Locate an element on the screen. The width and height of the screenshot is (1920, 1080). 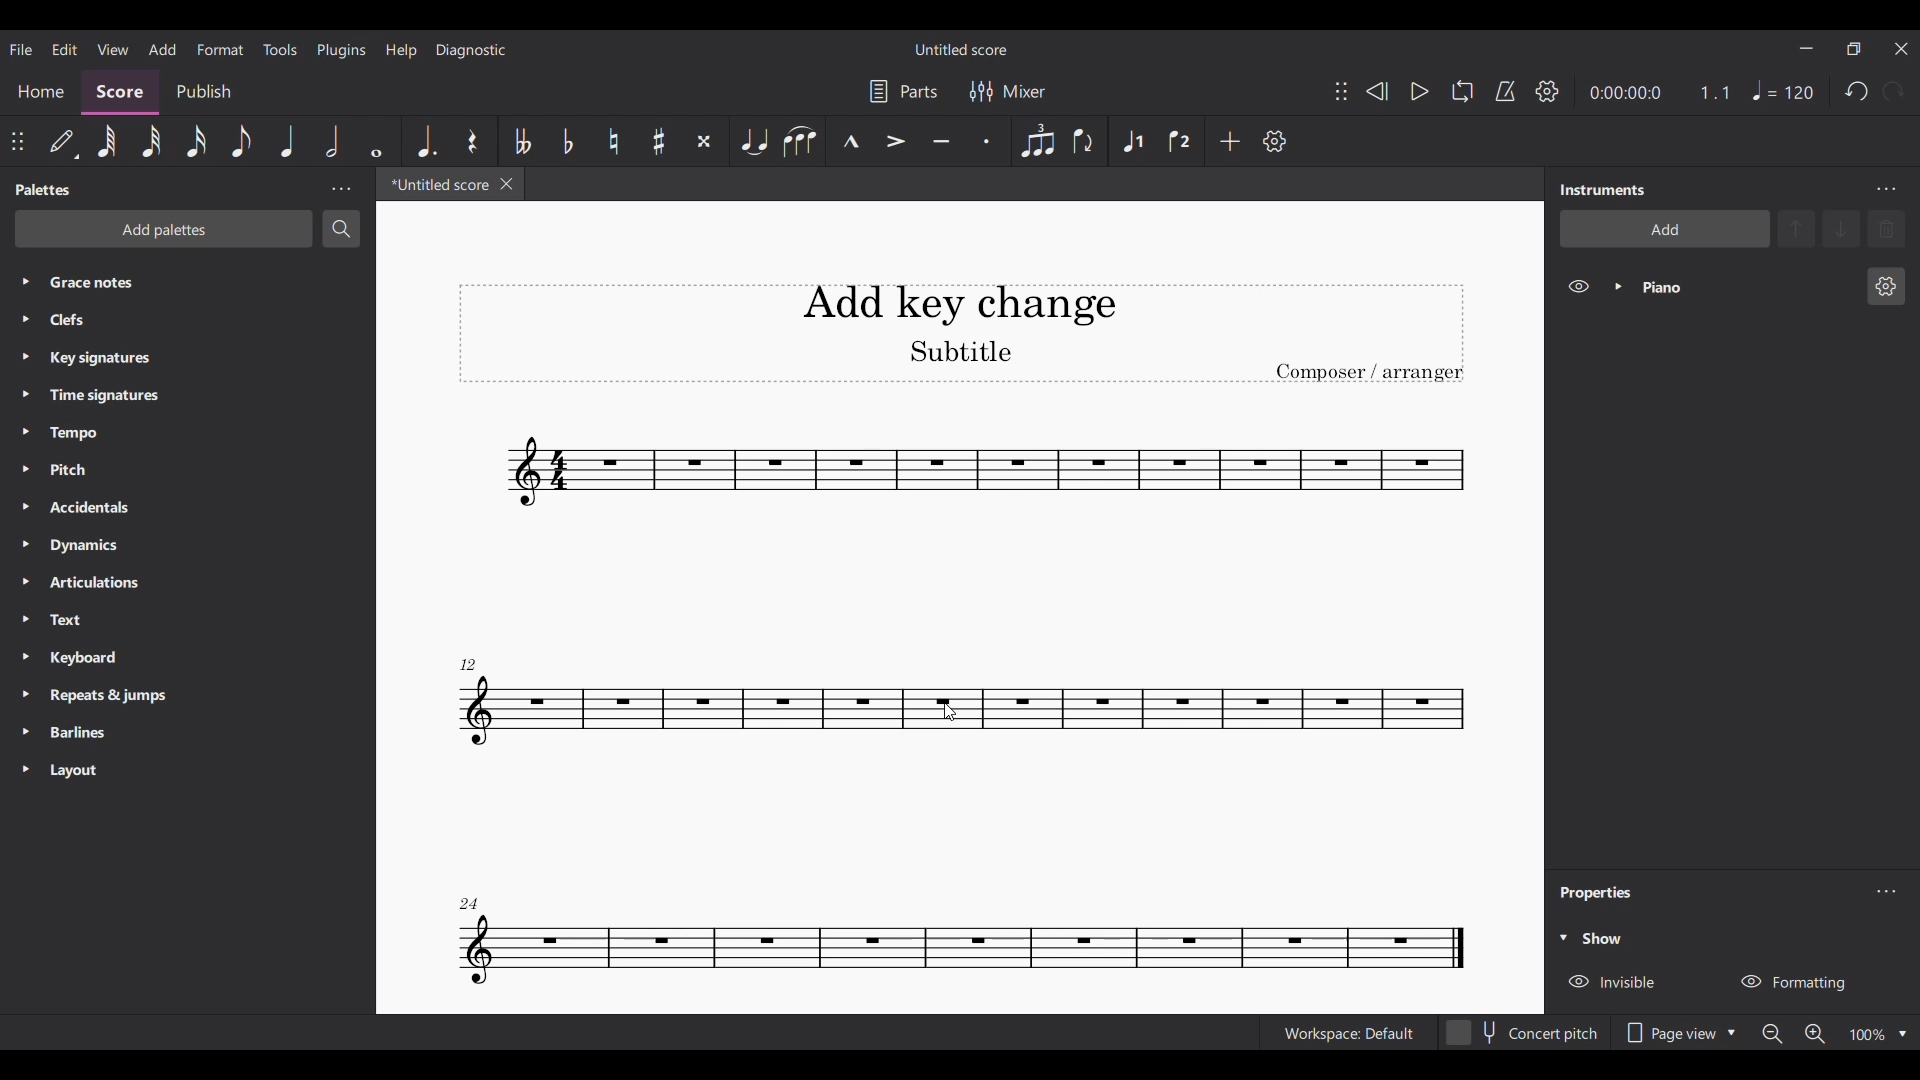
Customize toolbar is located at coordinates (1275, 142).